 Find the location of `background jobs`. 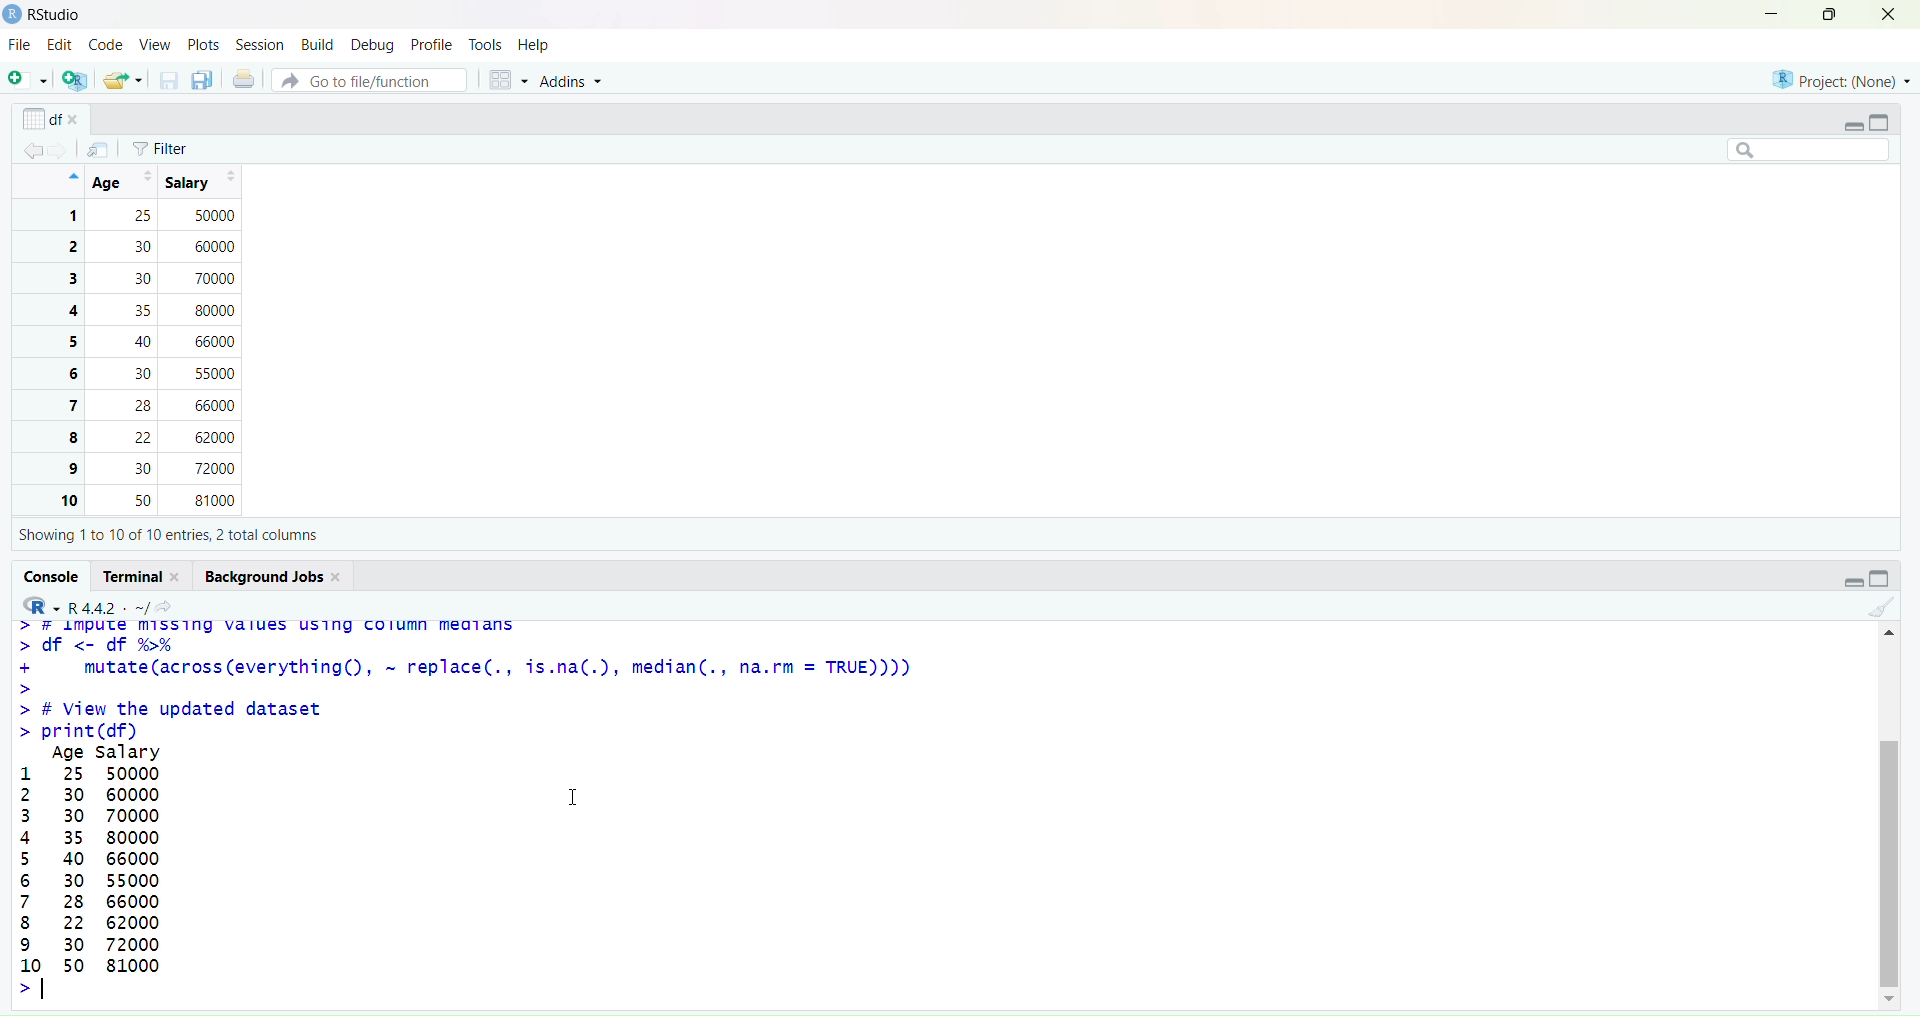

background jobs is located at coordinates (278, 575).